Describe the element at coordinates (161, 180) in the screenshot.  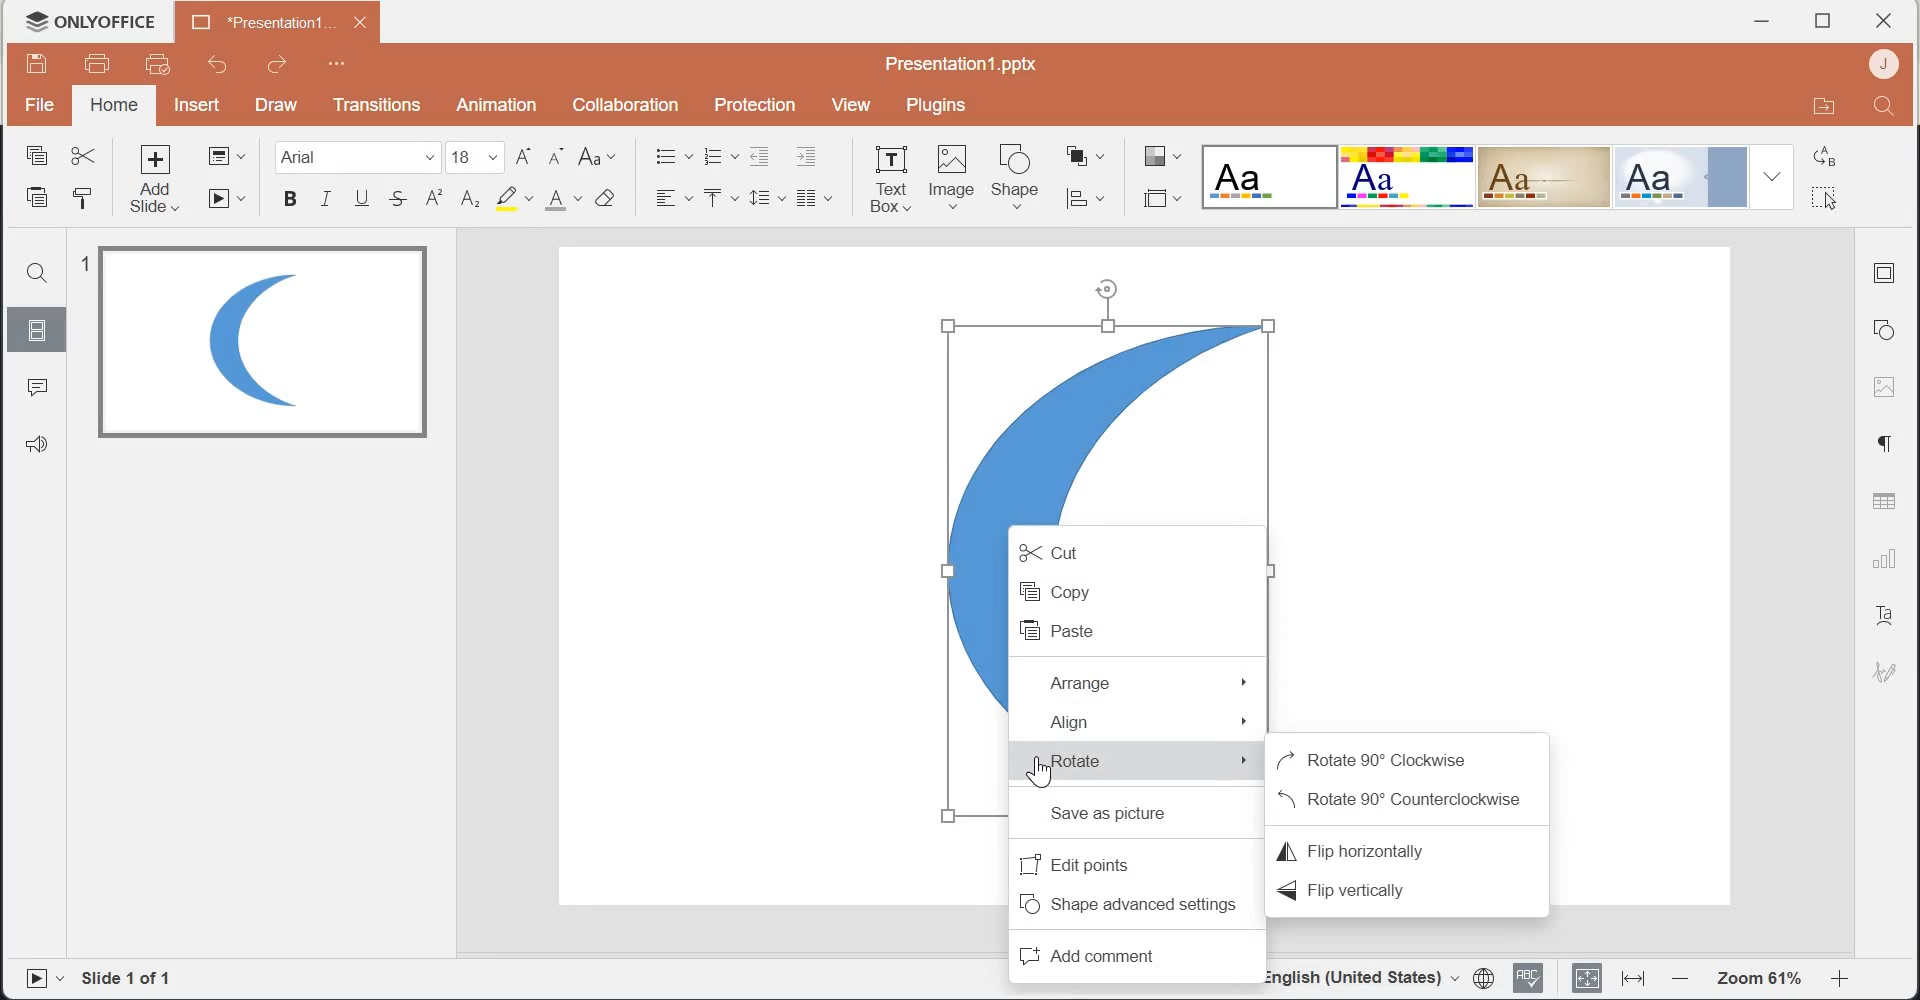
I see `Add slide` at that location.